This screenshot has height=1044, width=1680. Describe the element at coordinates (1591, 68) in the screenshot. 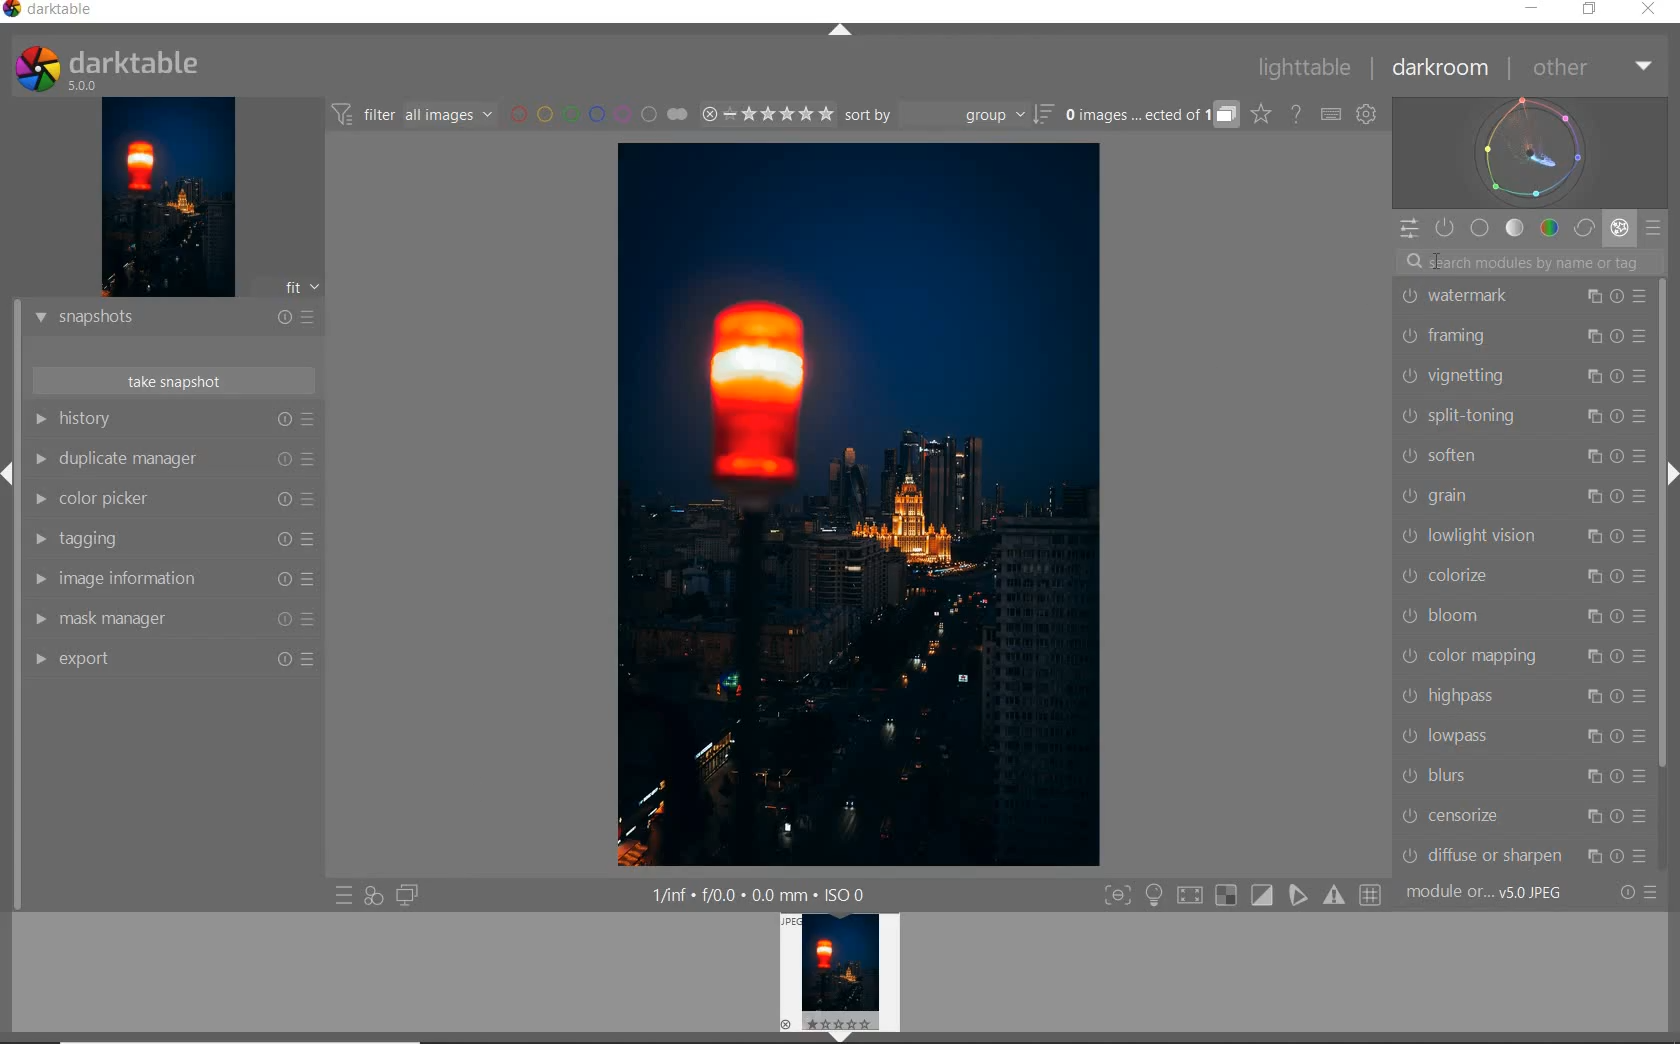

I see `OTHER` at that location.